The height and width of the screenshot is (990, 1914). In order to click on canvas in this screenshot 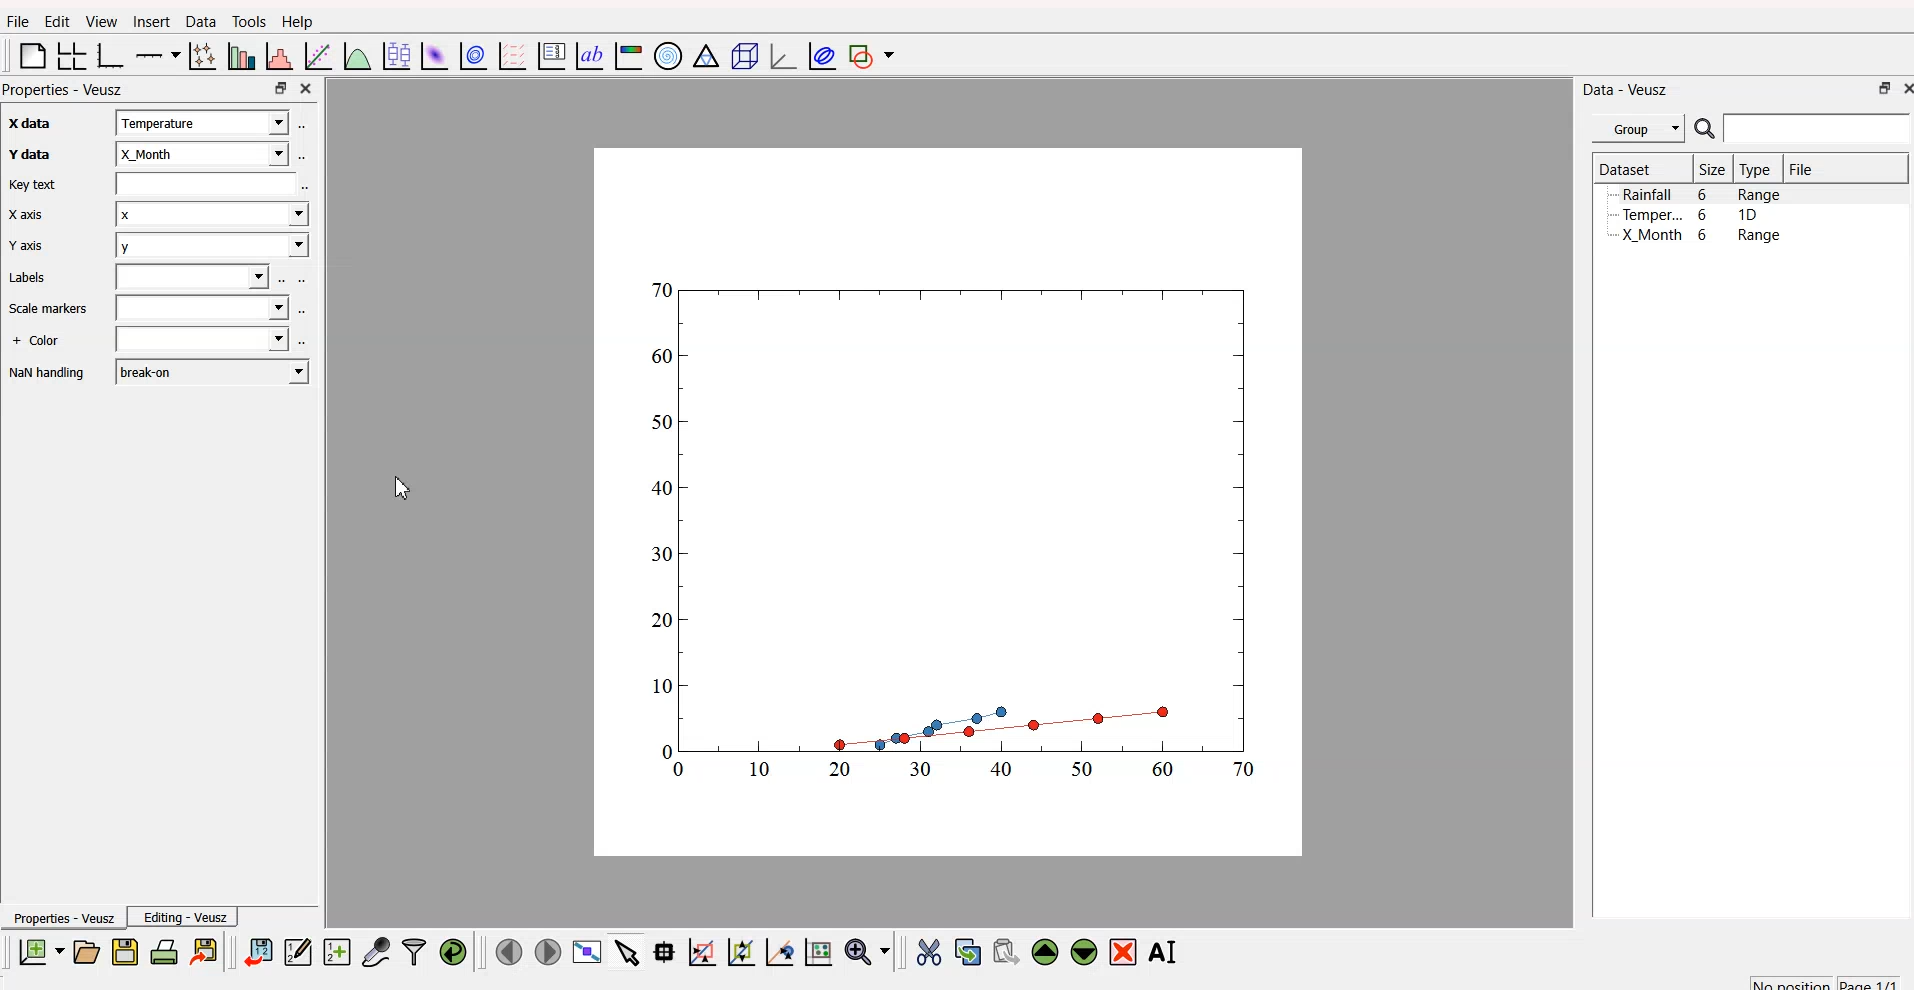, I will do `click(949, 505)`.